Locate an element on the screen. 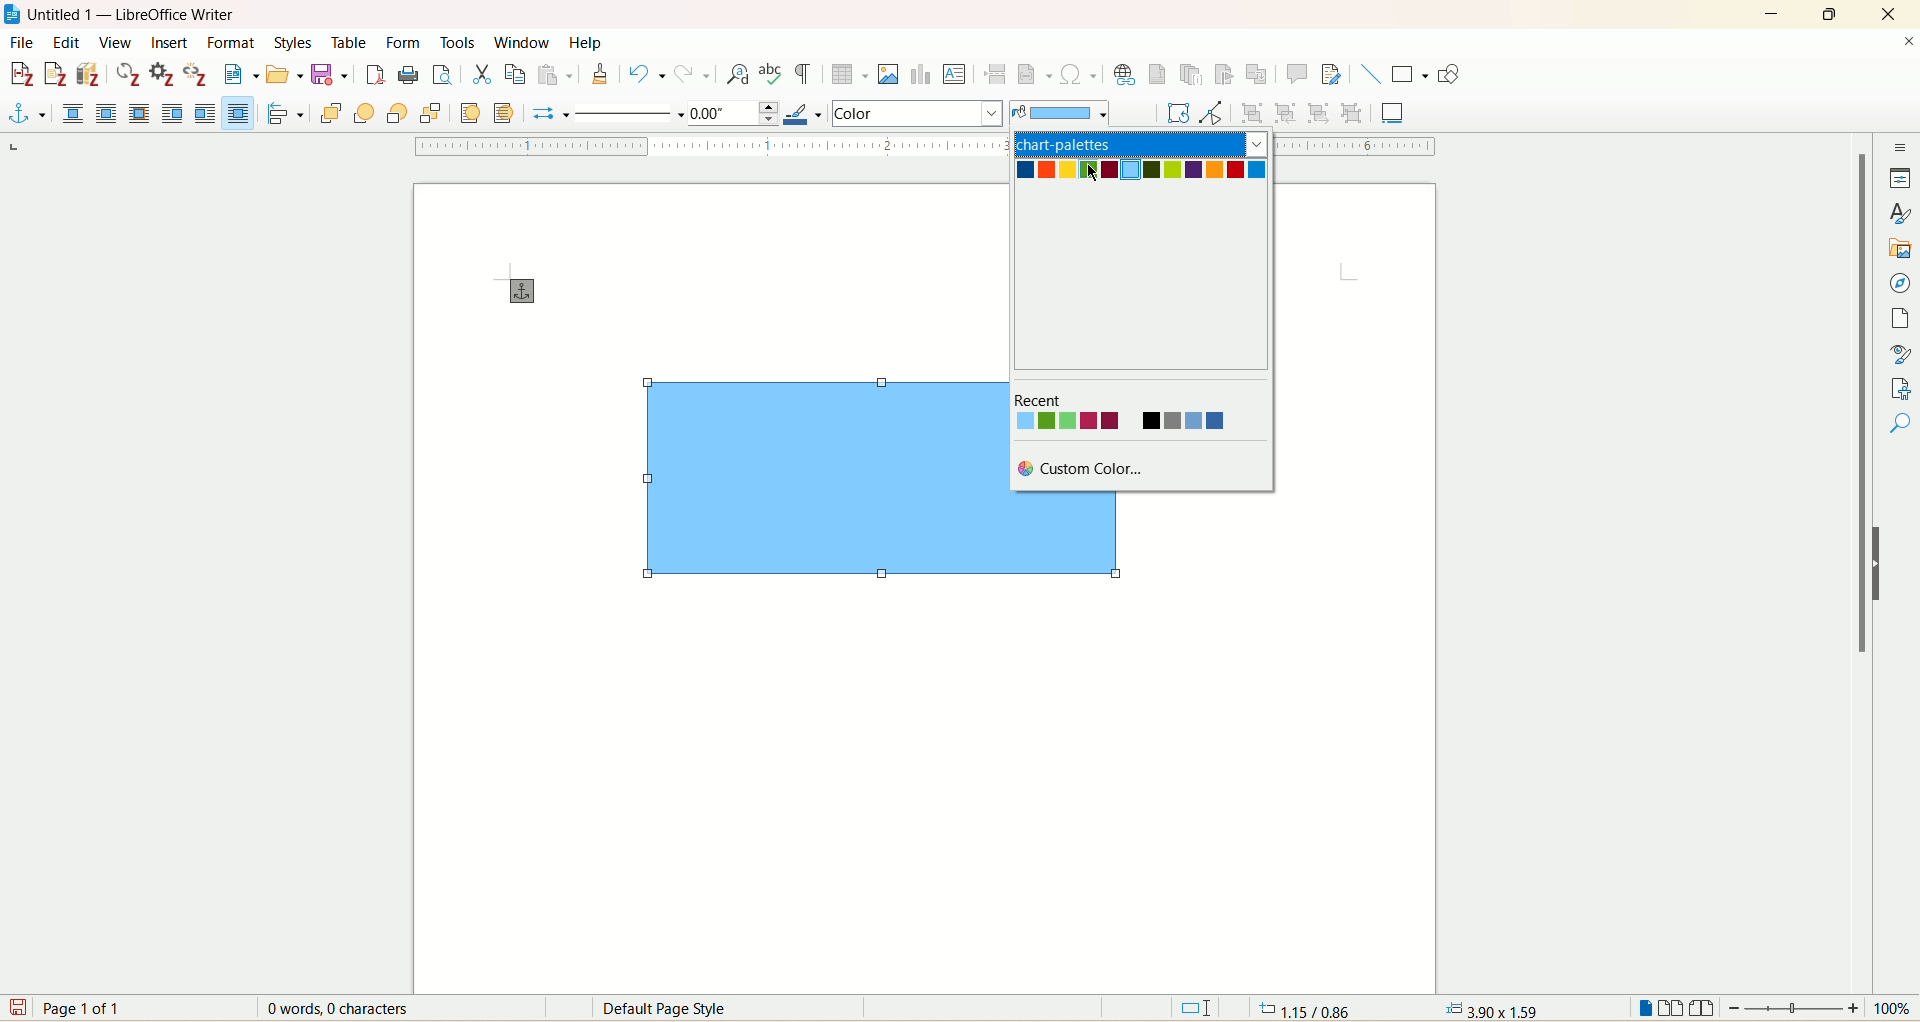 The height and width of the screenshot is (1022, 1920). insert special character is located at coordinates (1079, 74).